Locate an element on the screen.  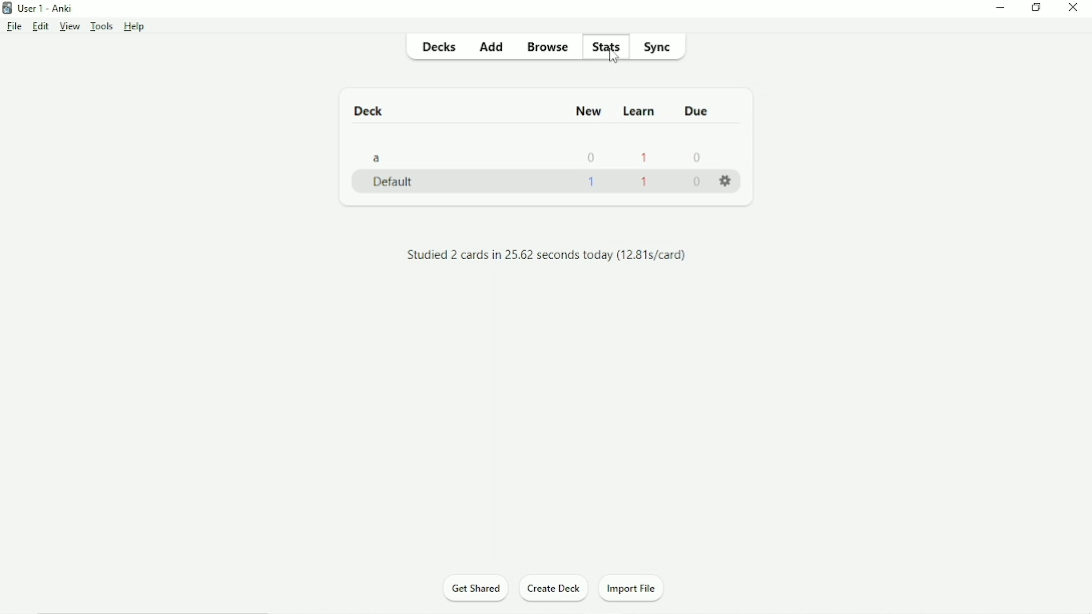
0 is located at coordinates (587, 157).